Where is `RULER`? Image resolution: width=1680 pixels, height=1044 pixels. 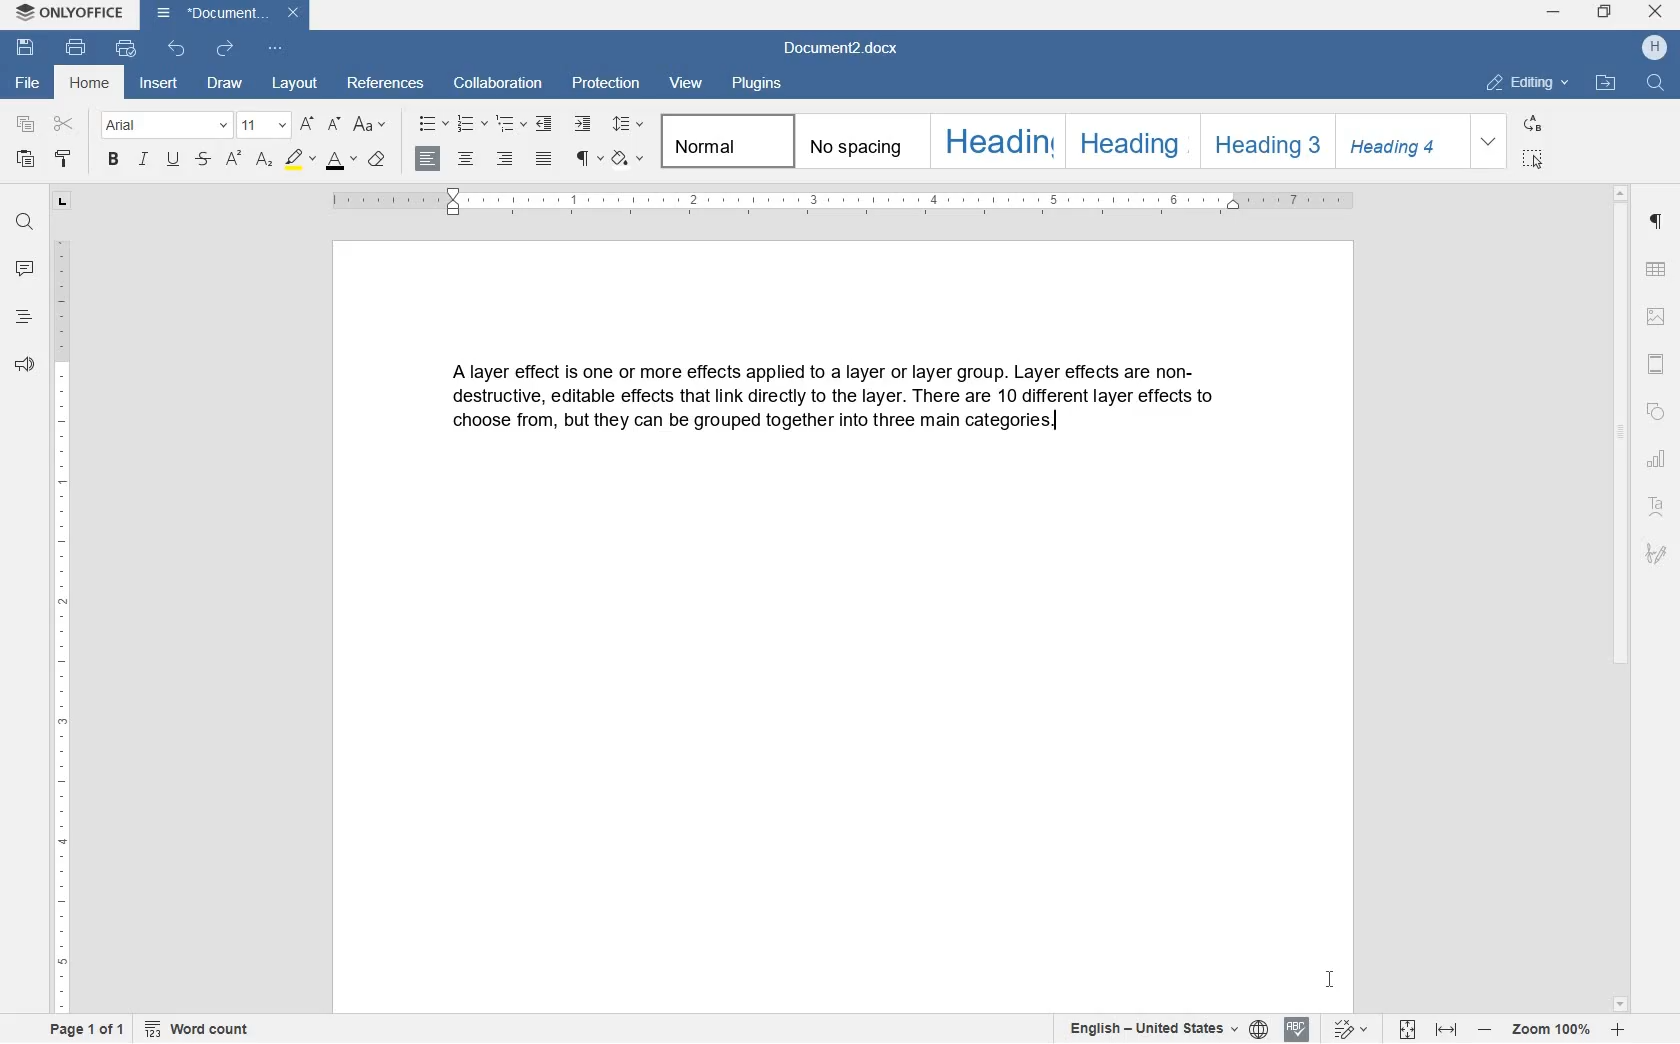 RULER is located at coordinates (59, 624).